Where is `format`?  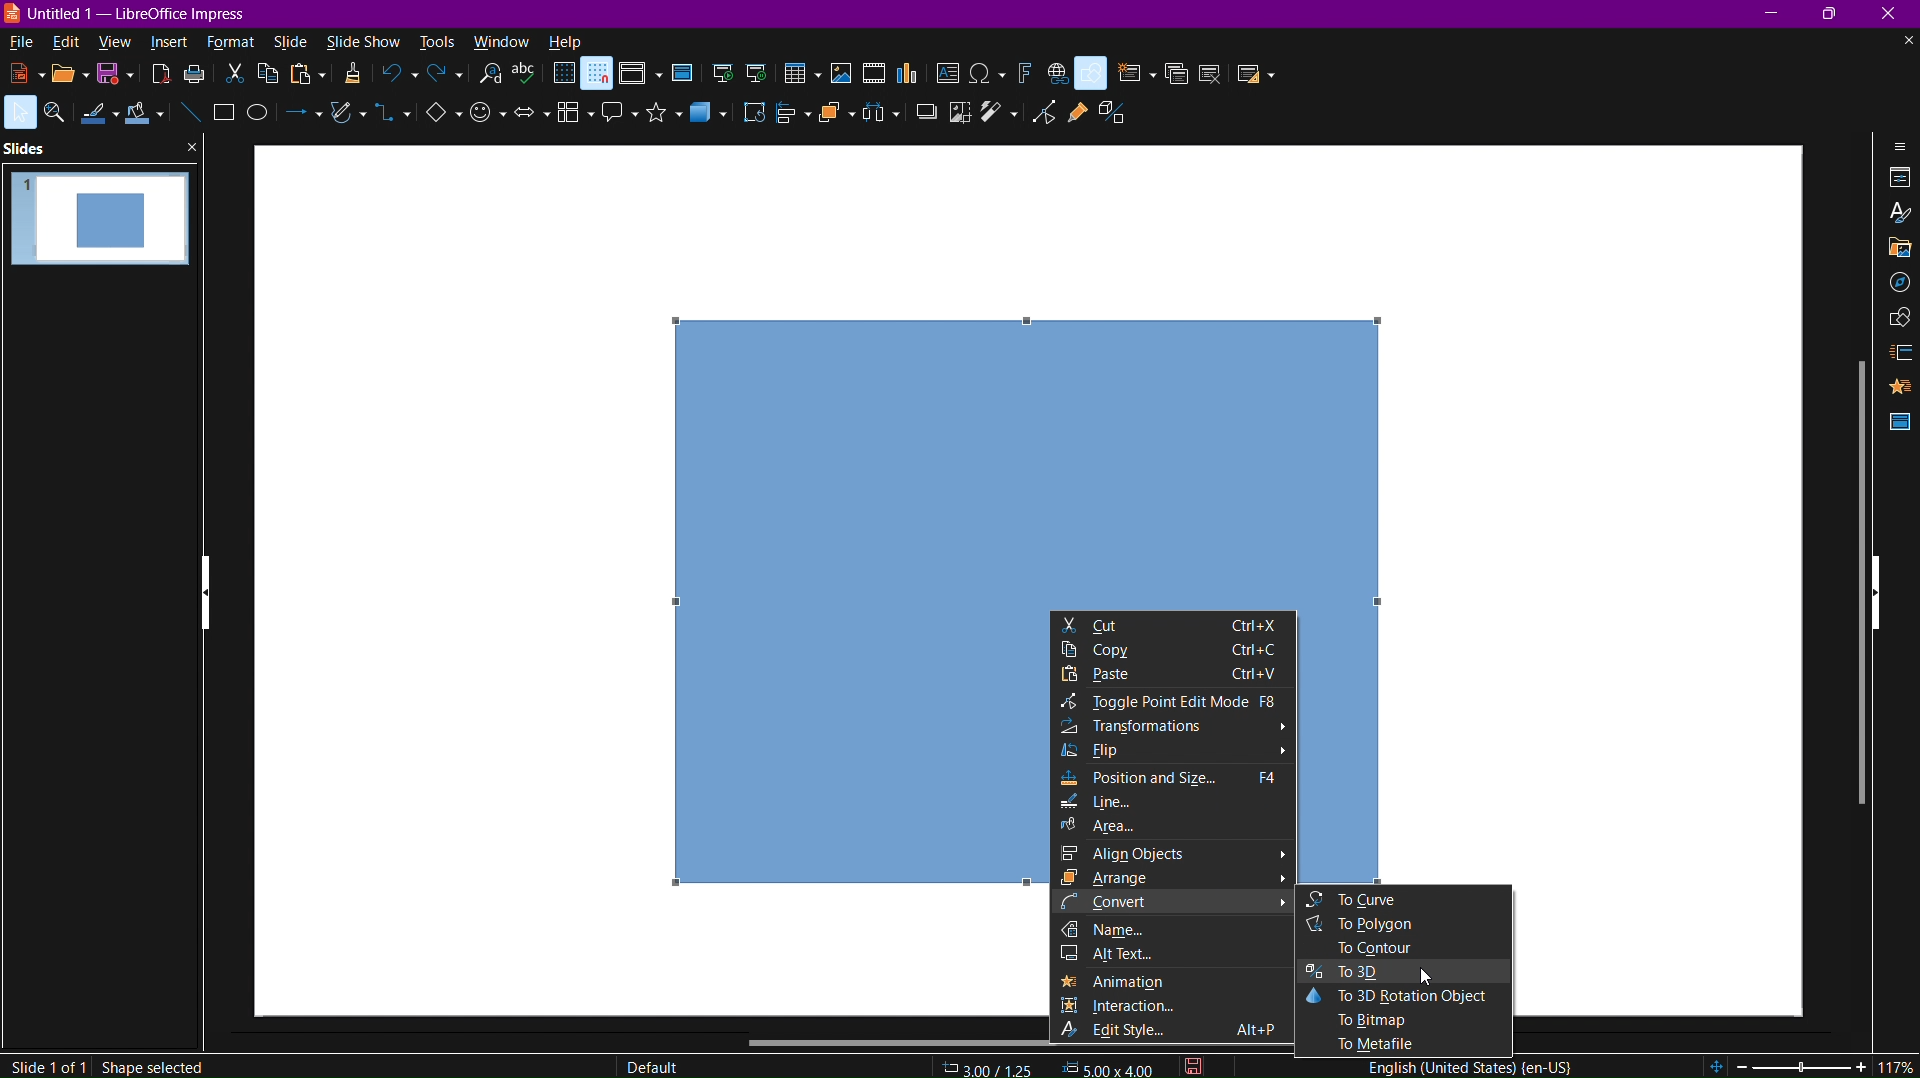 format is located at coordinates (236, 42).